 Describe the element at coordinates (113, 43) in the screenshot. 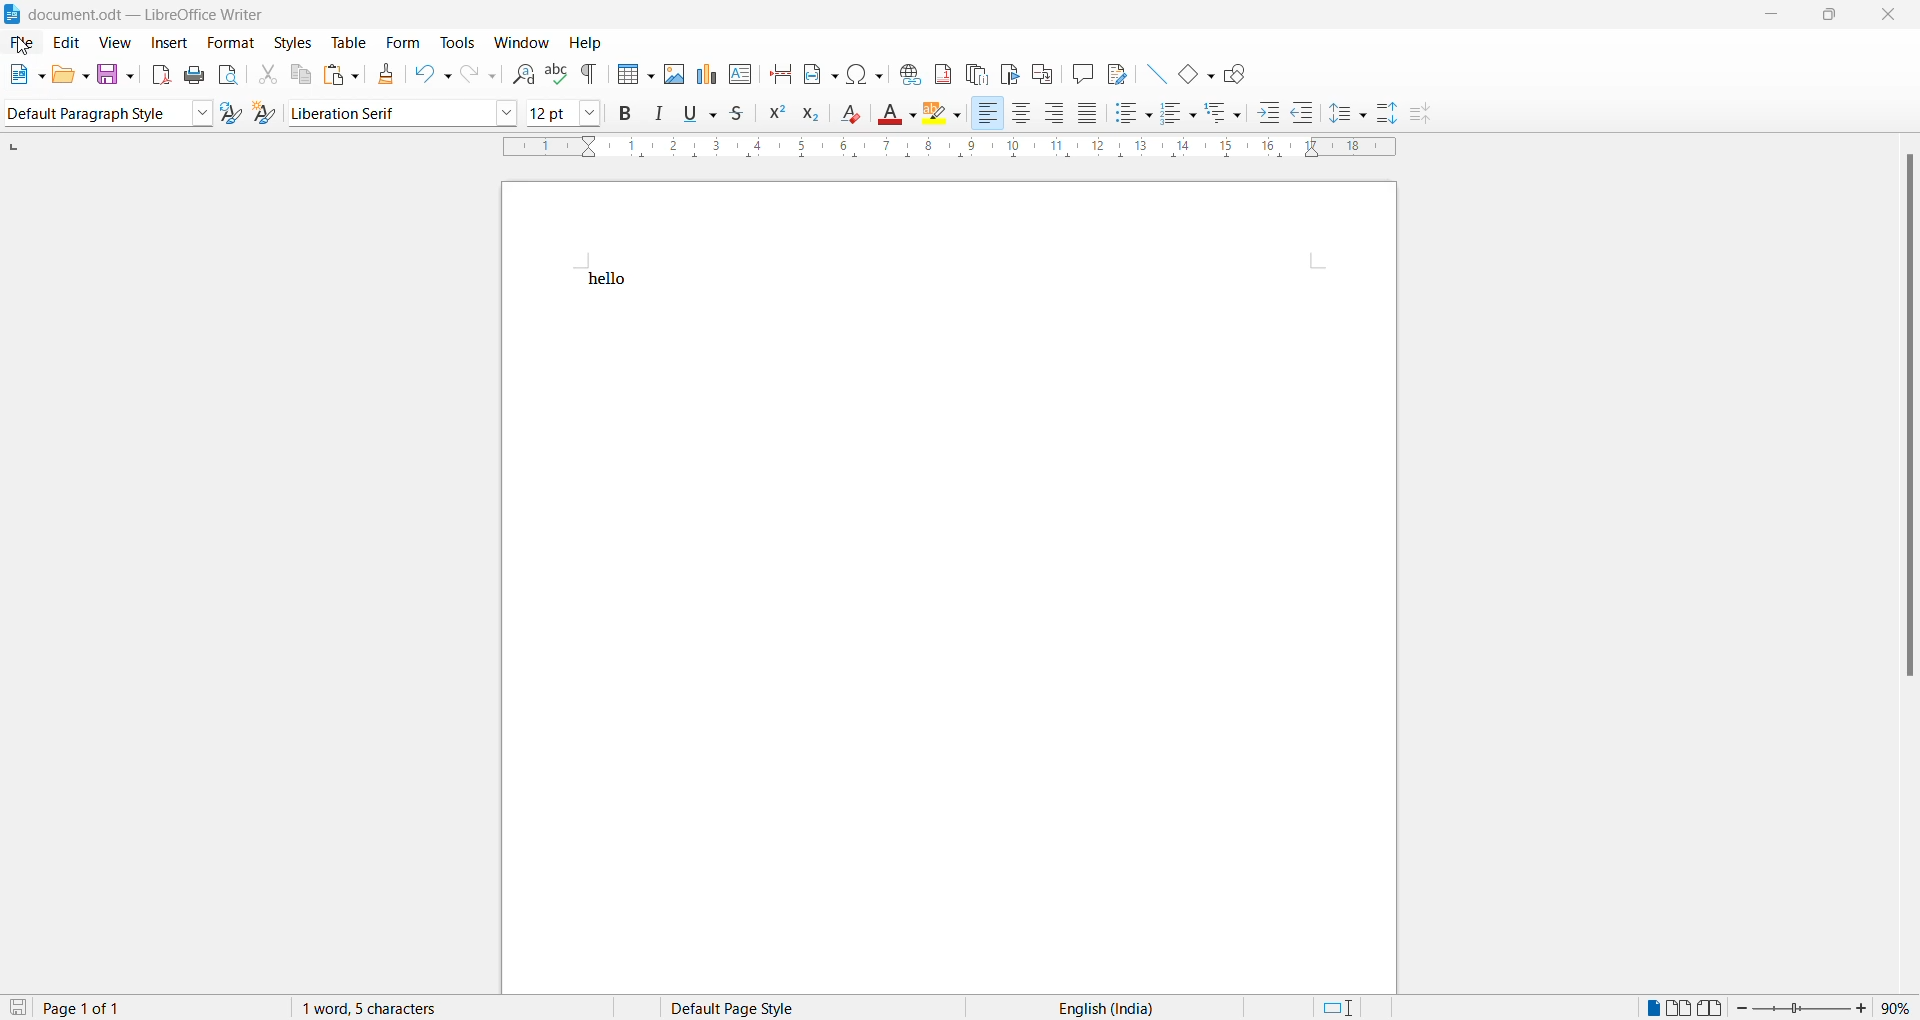

I see `View` at that location.